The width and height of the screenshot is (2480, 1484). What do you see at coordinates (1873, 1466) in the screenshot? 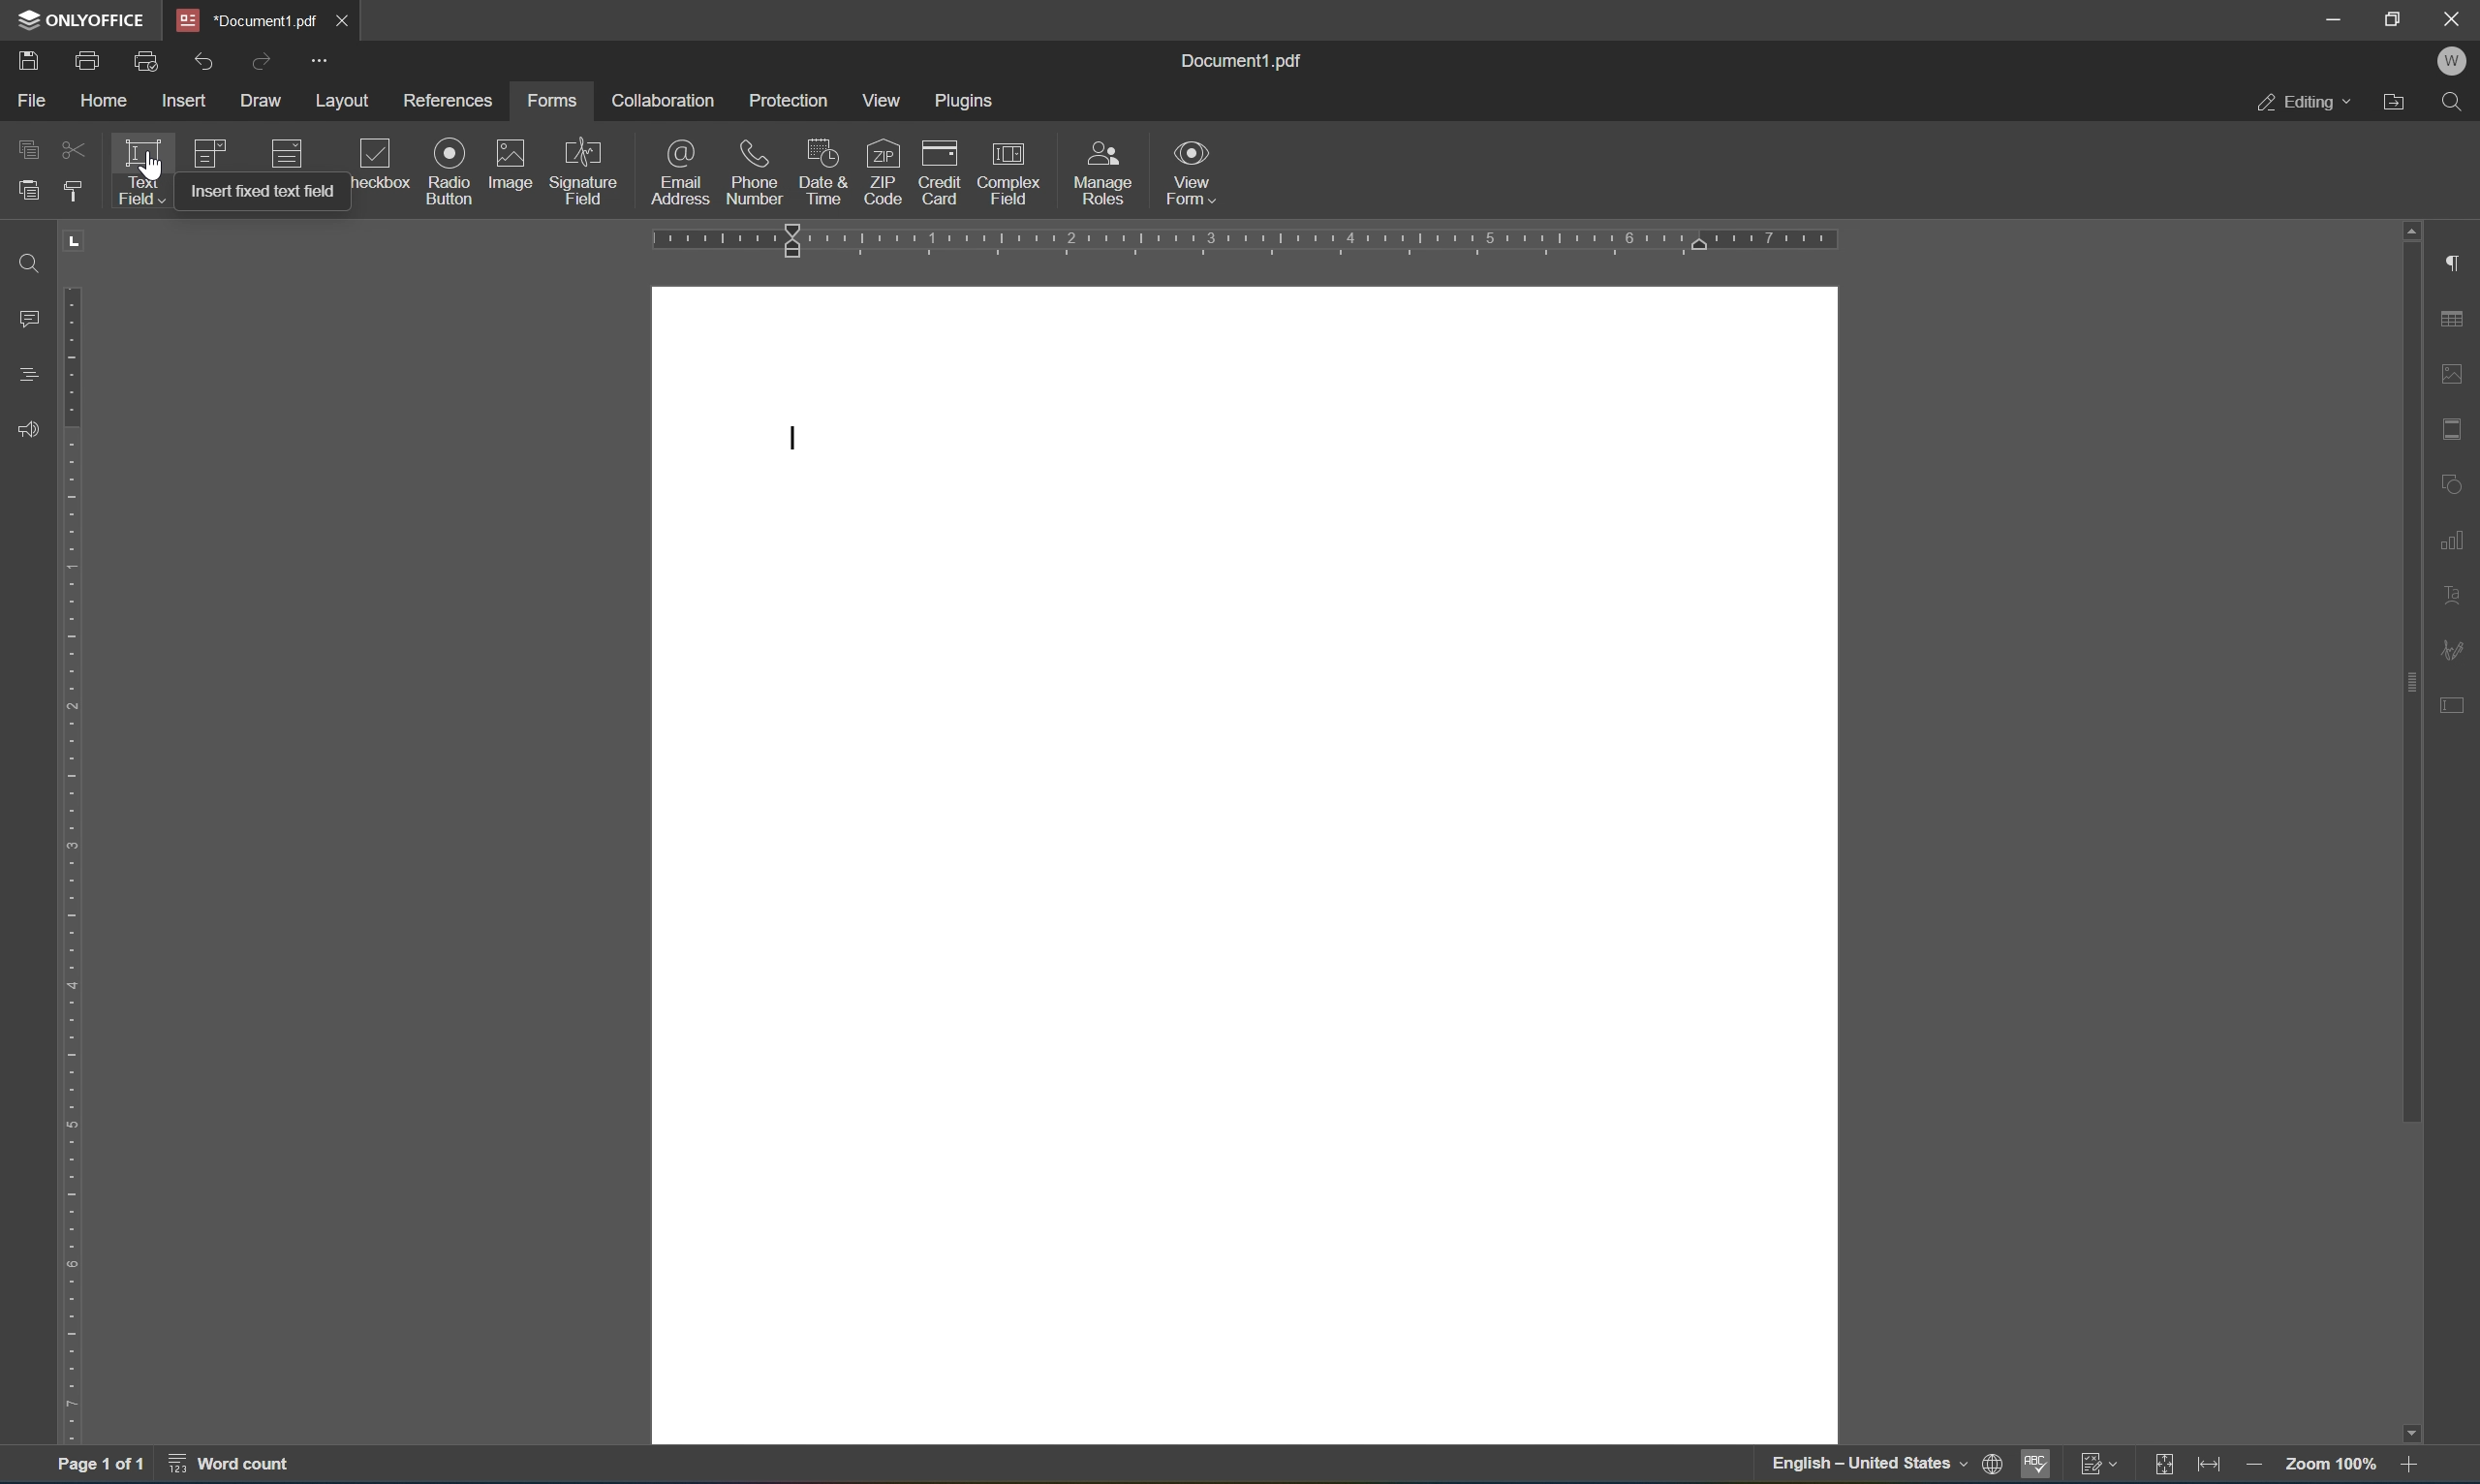
I see `english - united states` at bounding box center [1873, 1466].